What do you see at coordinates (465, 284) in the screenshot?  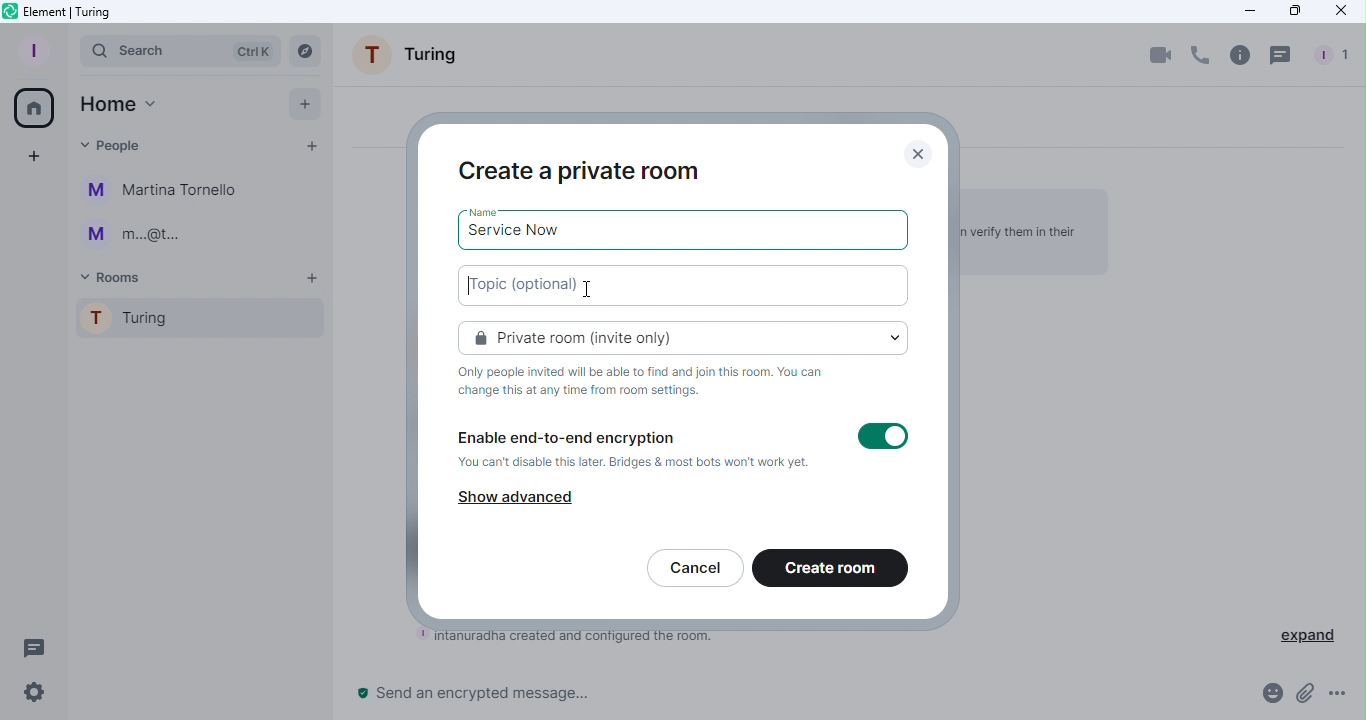 I see `text cursor` at bounding box center [465, 284].